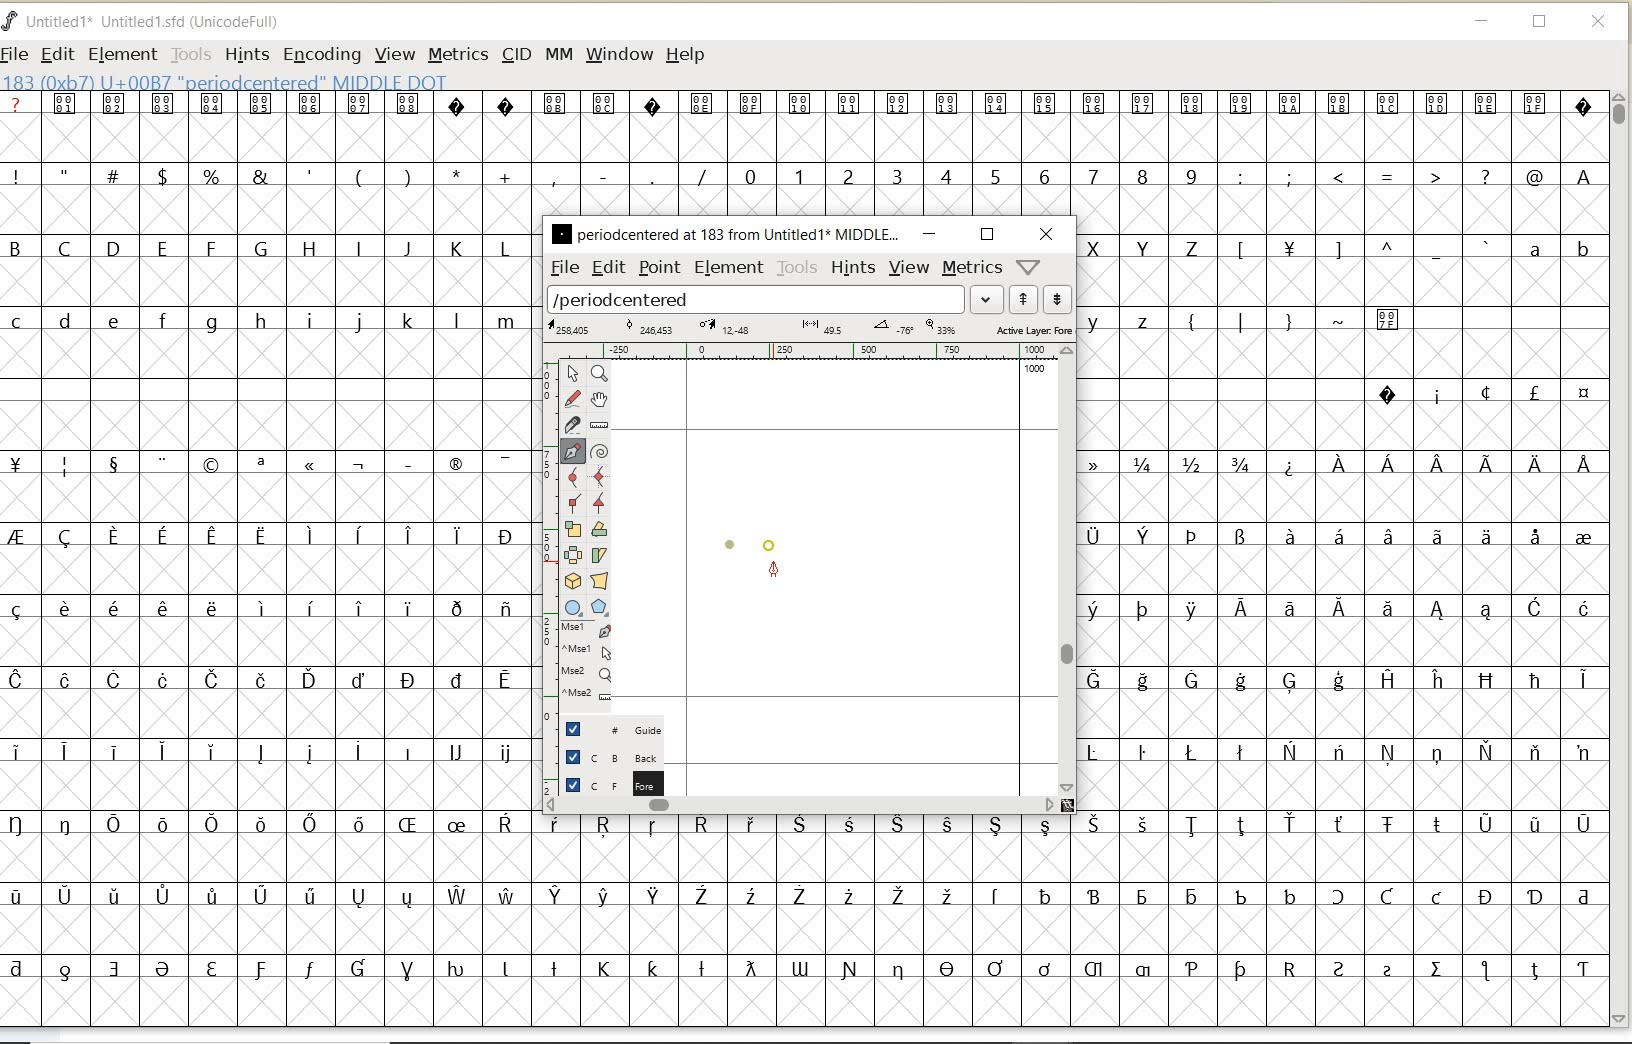 Image resolution: width=1632 pixels, height=1044 pixels. I want to click on minimize, so click(929, 234).